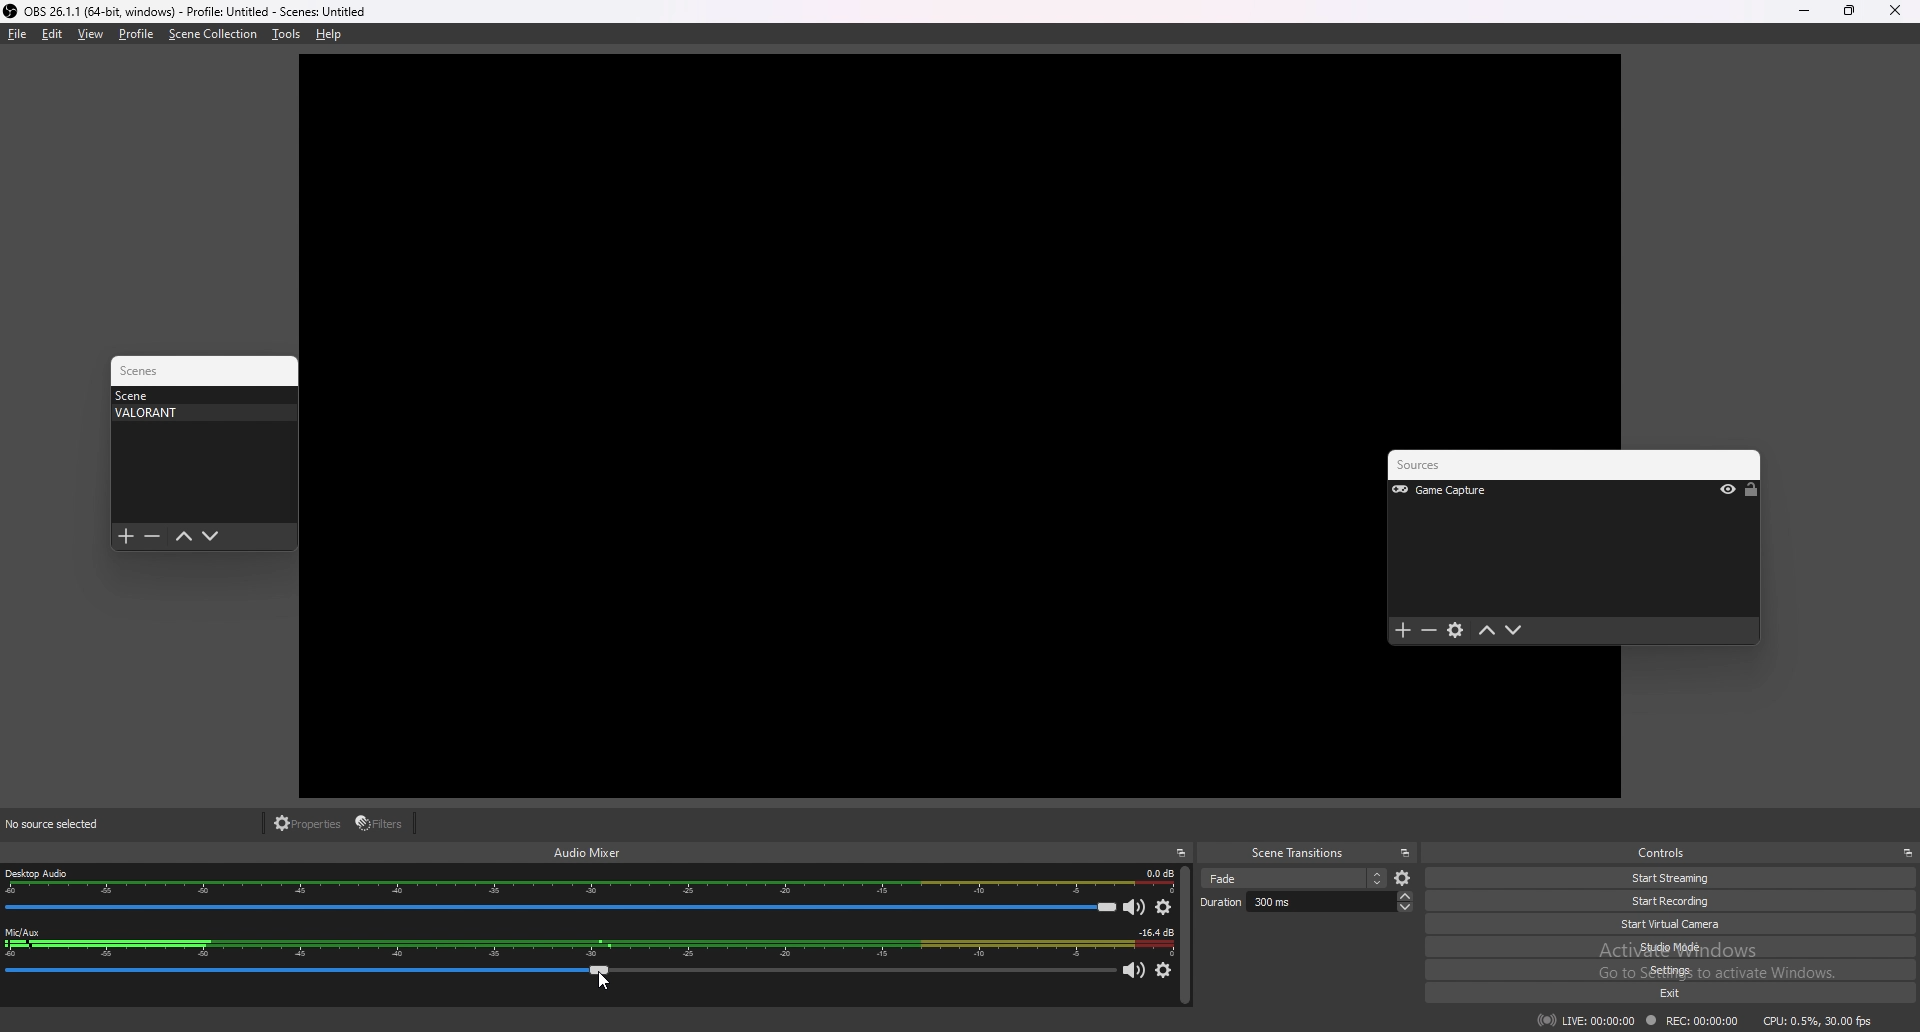 The image size is (1920, 1032). I want to click on obs 26.1.1(64 bit windows) profile untitled scenes untitled, so click(185, 11).